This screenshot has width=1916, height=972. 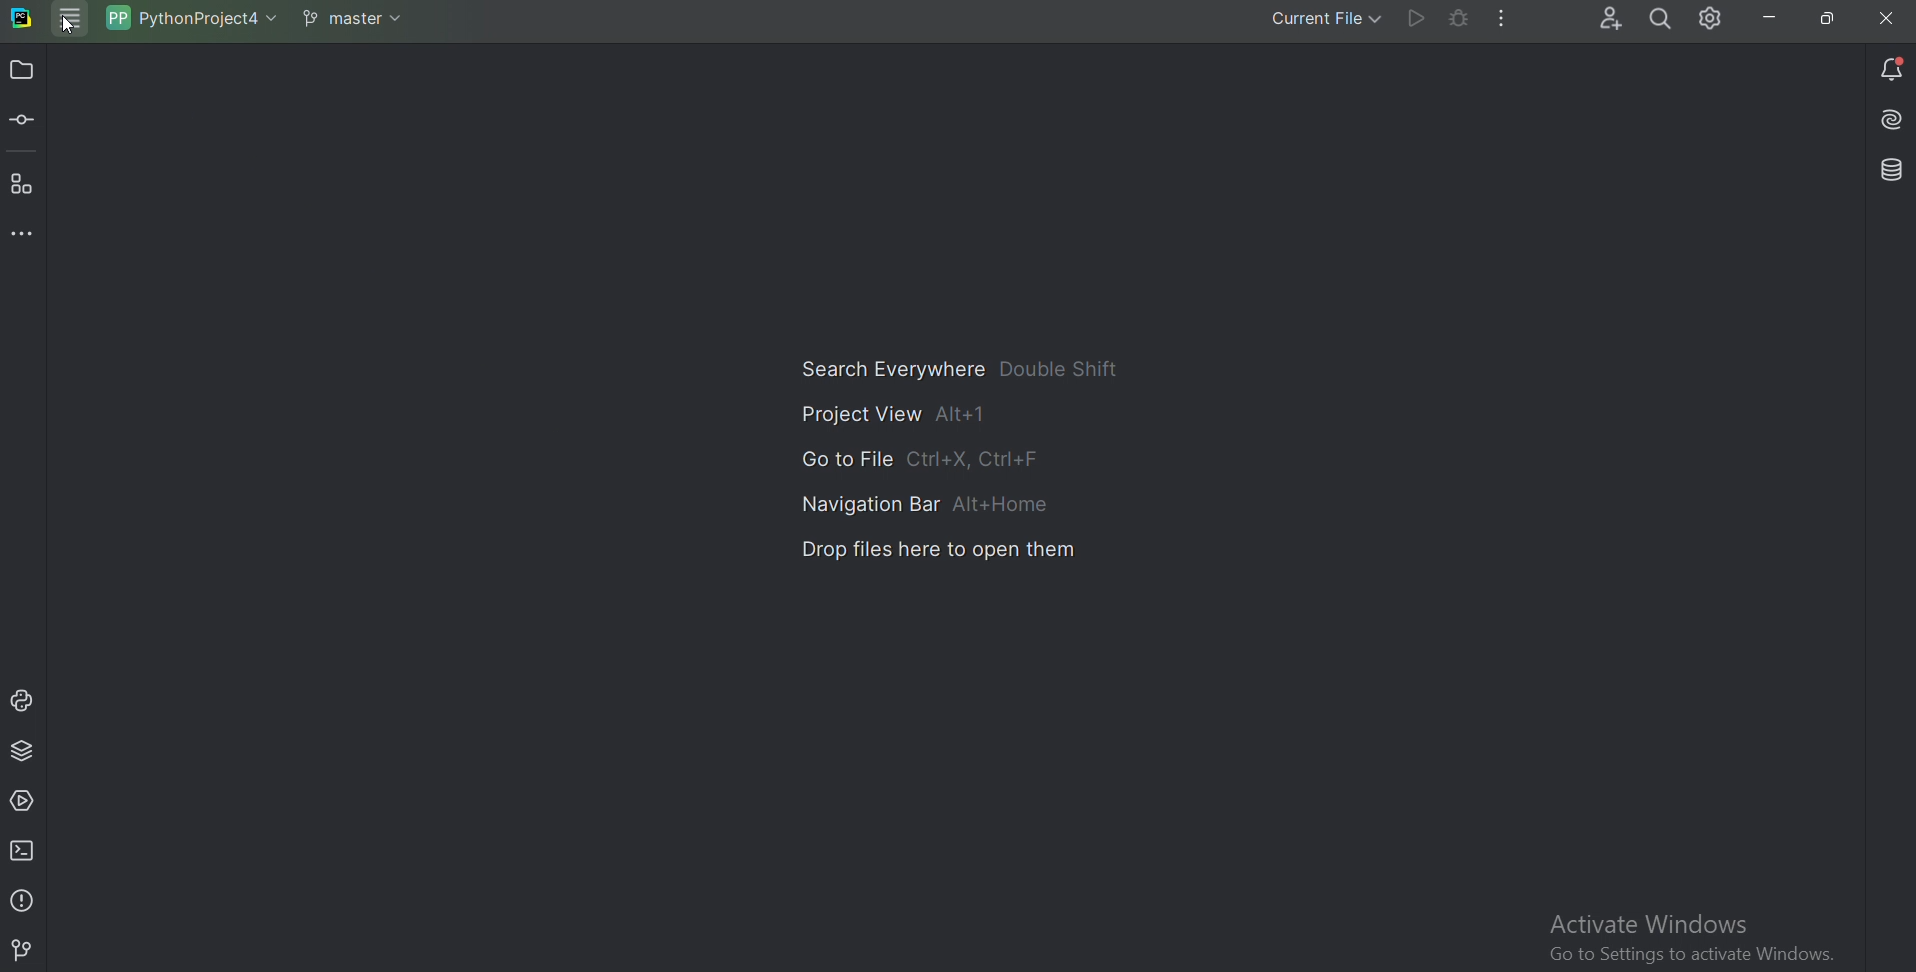 I want to click on Project name, so click(x=193, y=21).